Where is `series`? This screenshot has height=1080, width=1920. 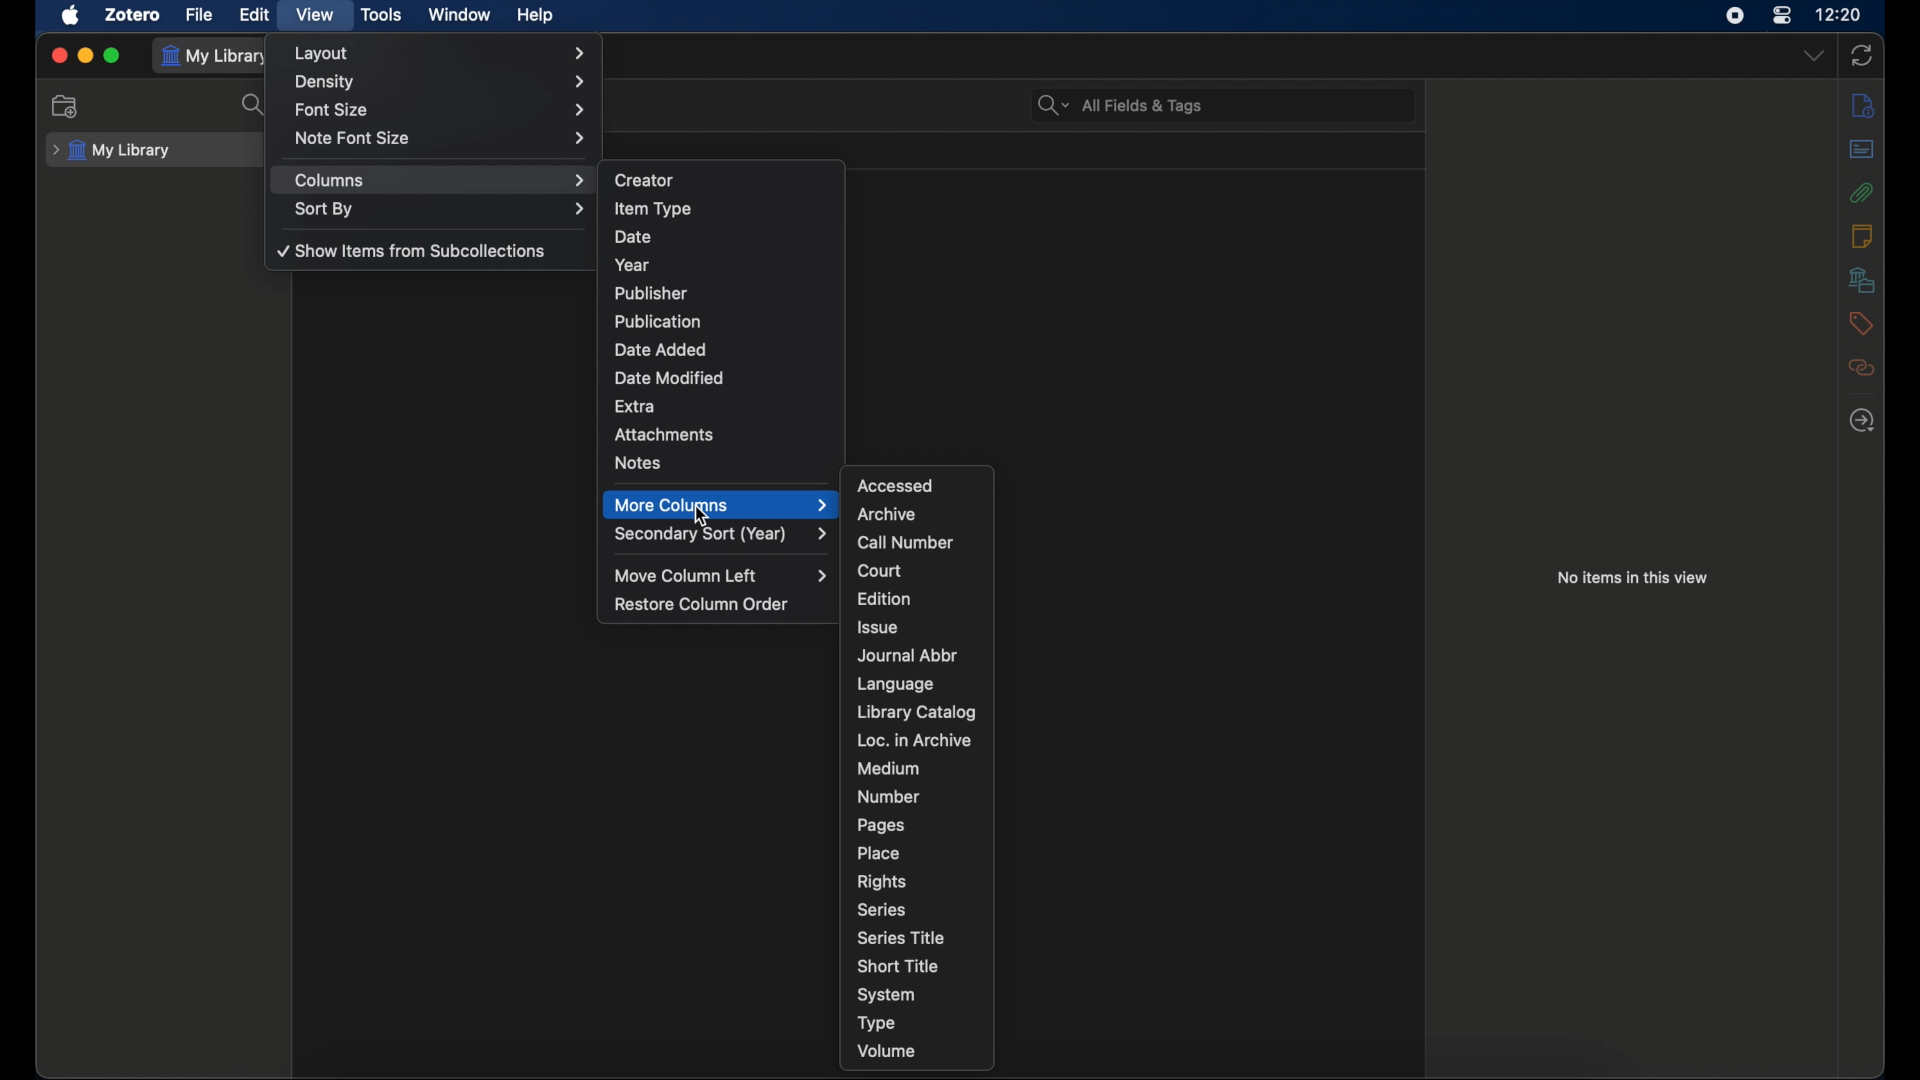 series is located at coordinates (881, 910).